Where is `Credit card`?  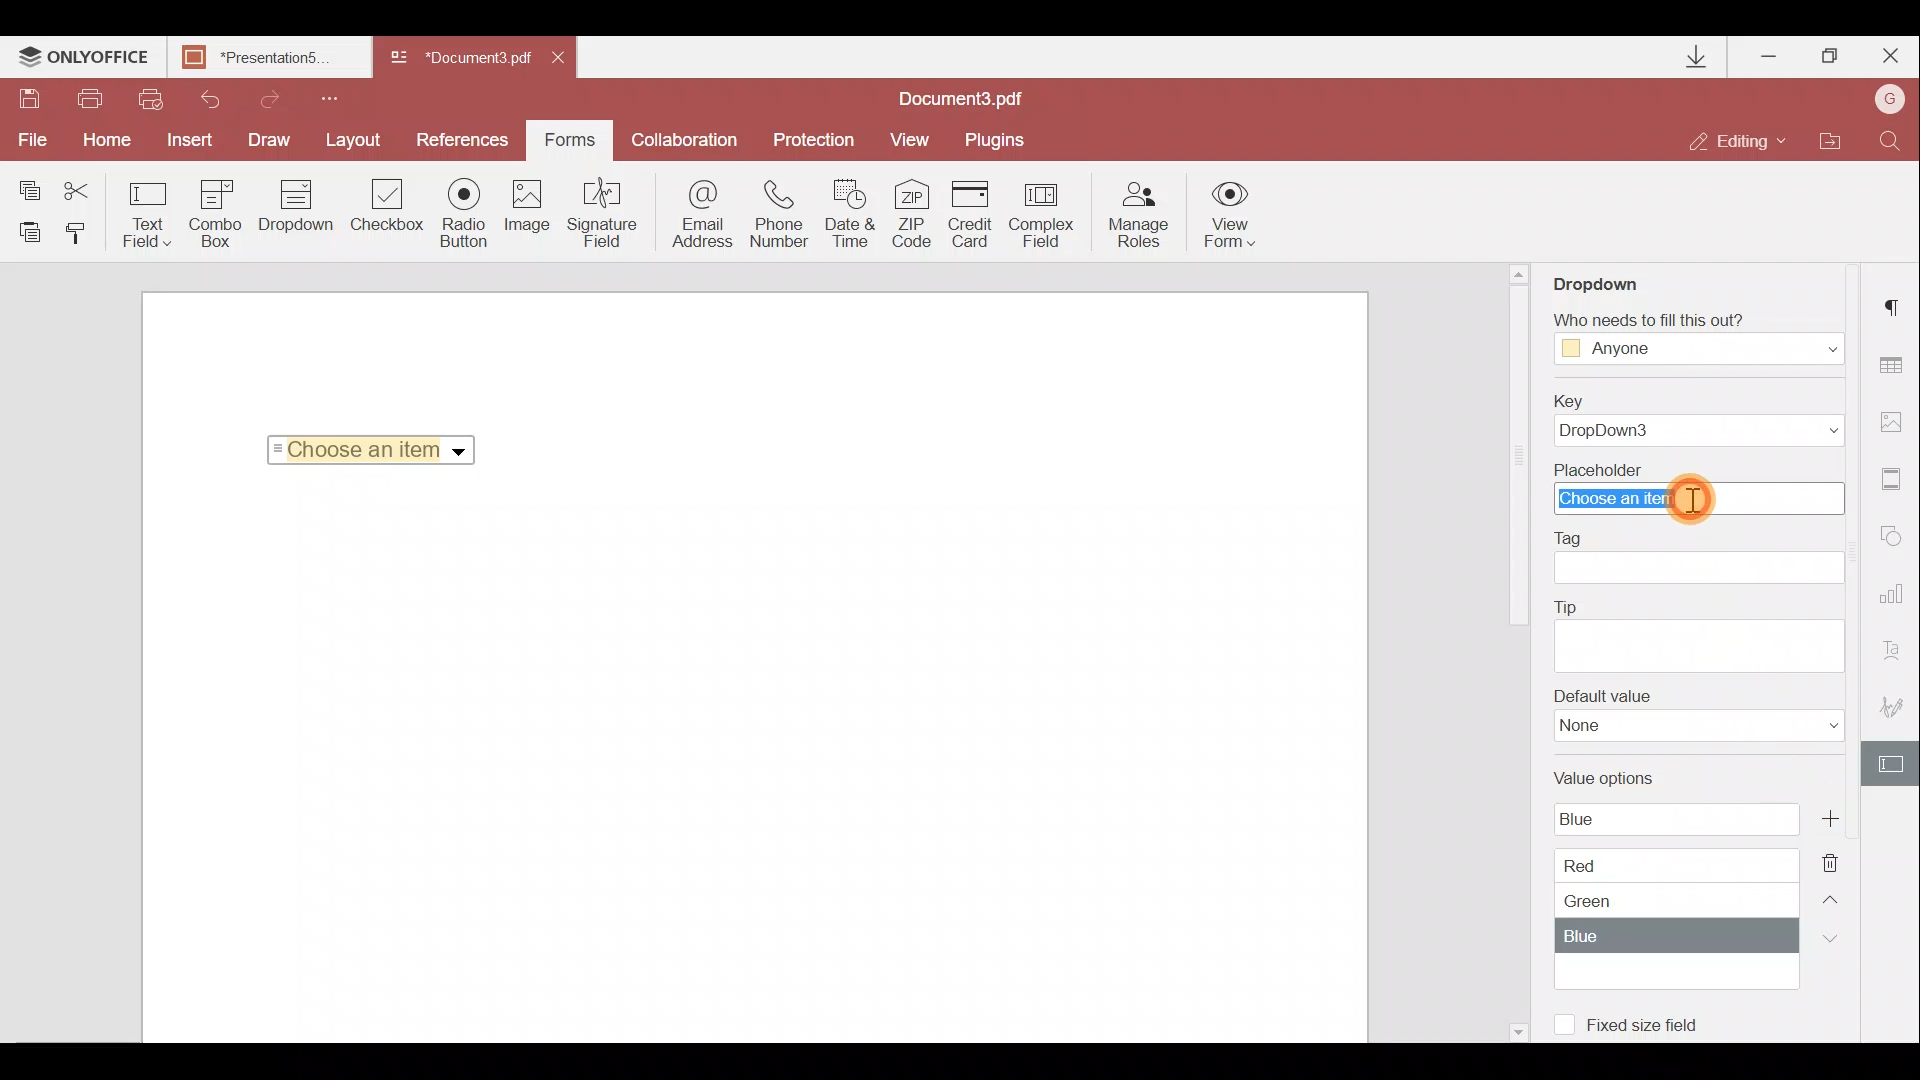 Credit card is located at coordinates (973, 212).